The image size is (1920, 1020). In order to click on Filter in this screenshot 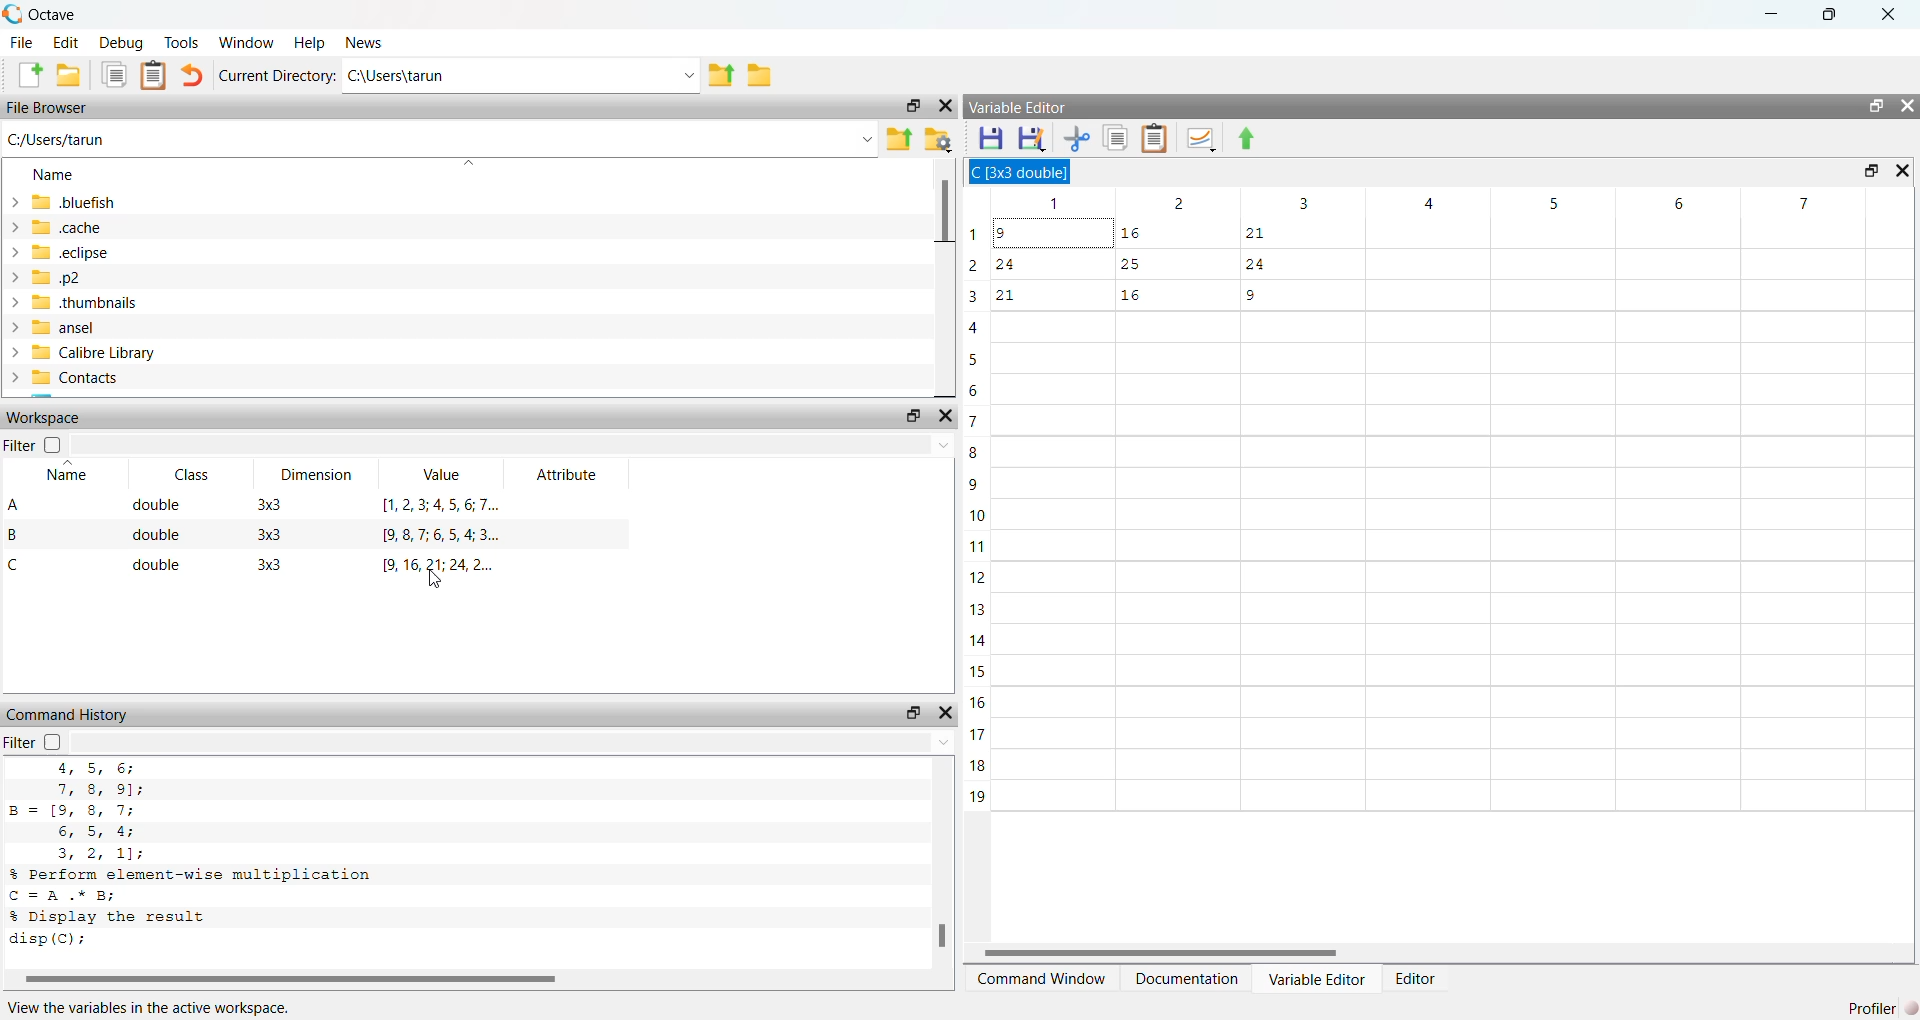, I will do `click(20, 445)`.